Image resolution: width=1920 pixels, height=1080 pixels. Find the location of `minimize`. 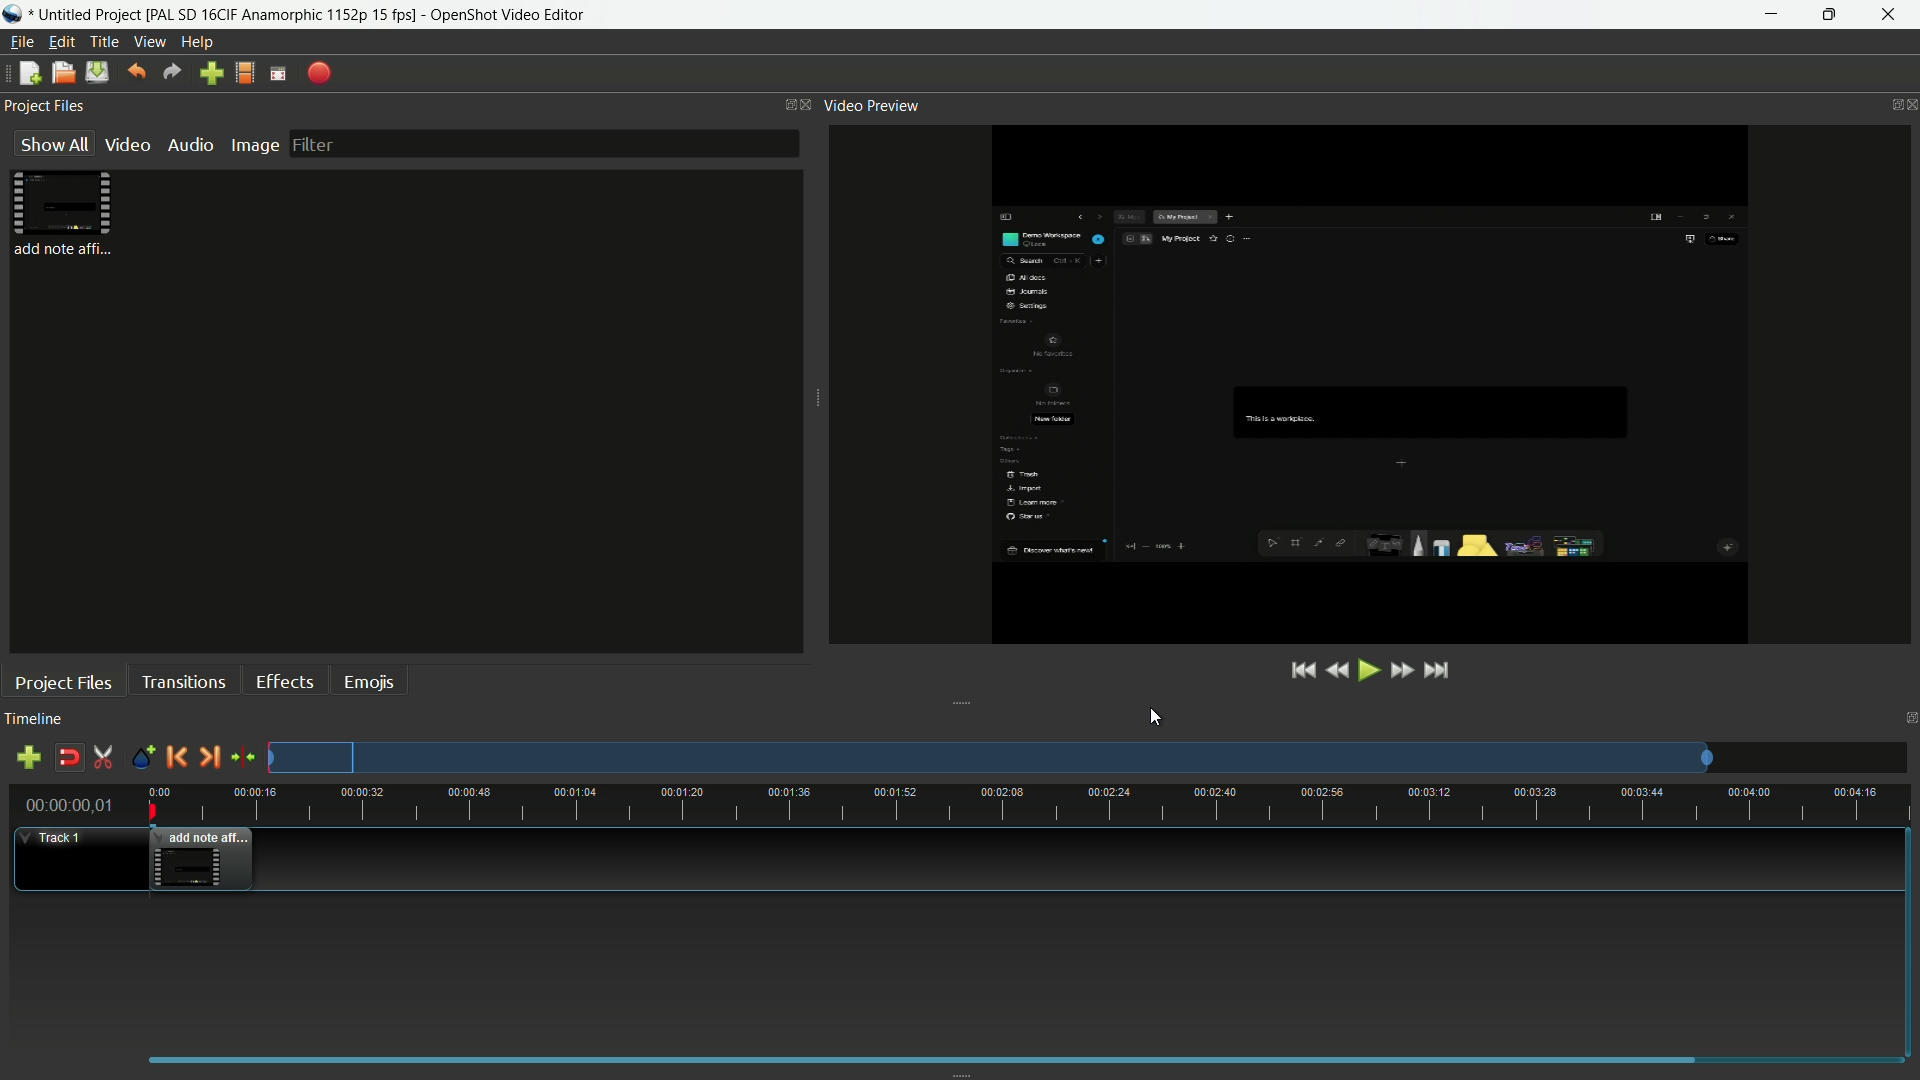

minimize is located at coordinates (1769, 15).